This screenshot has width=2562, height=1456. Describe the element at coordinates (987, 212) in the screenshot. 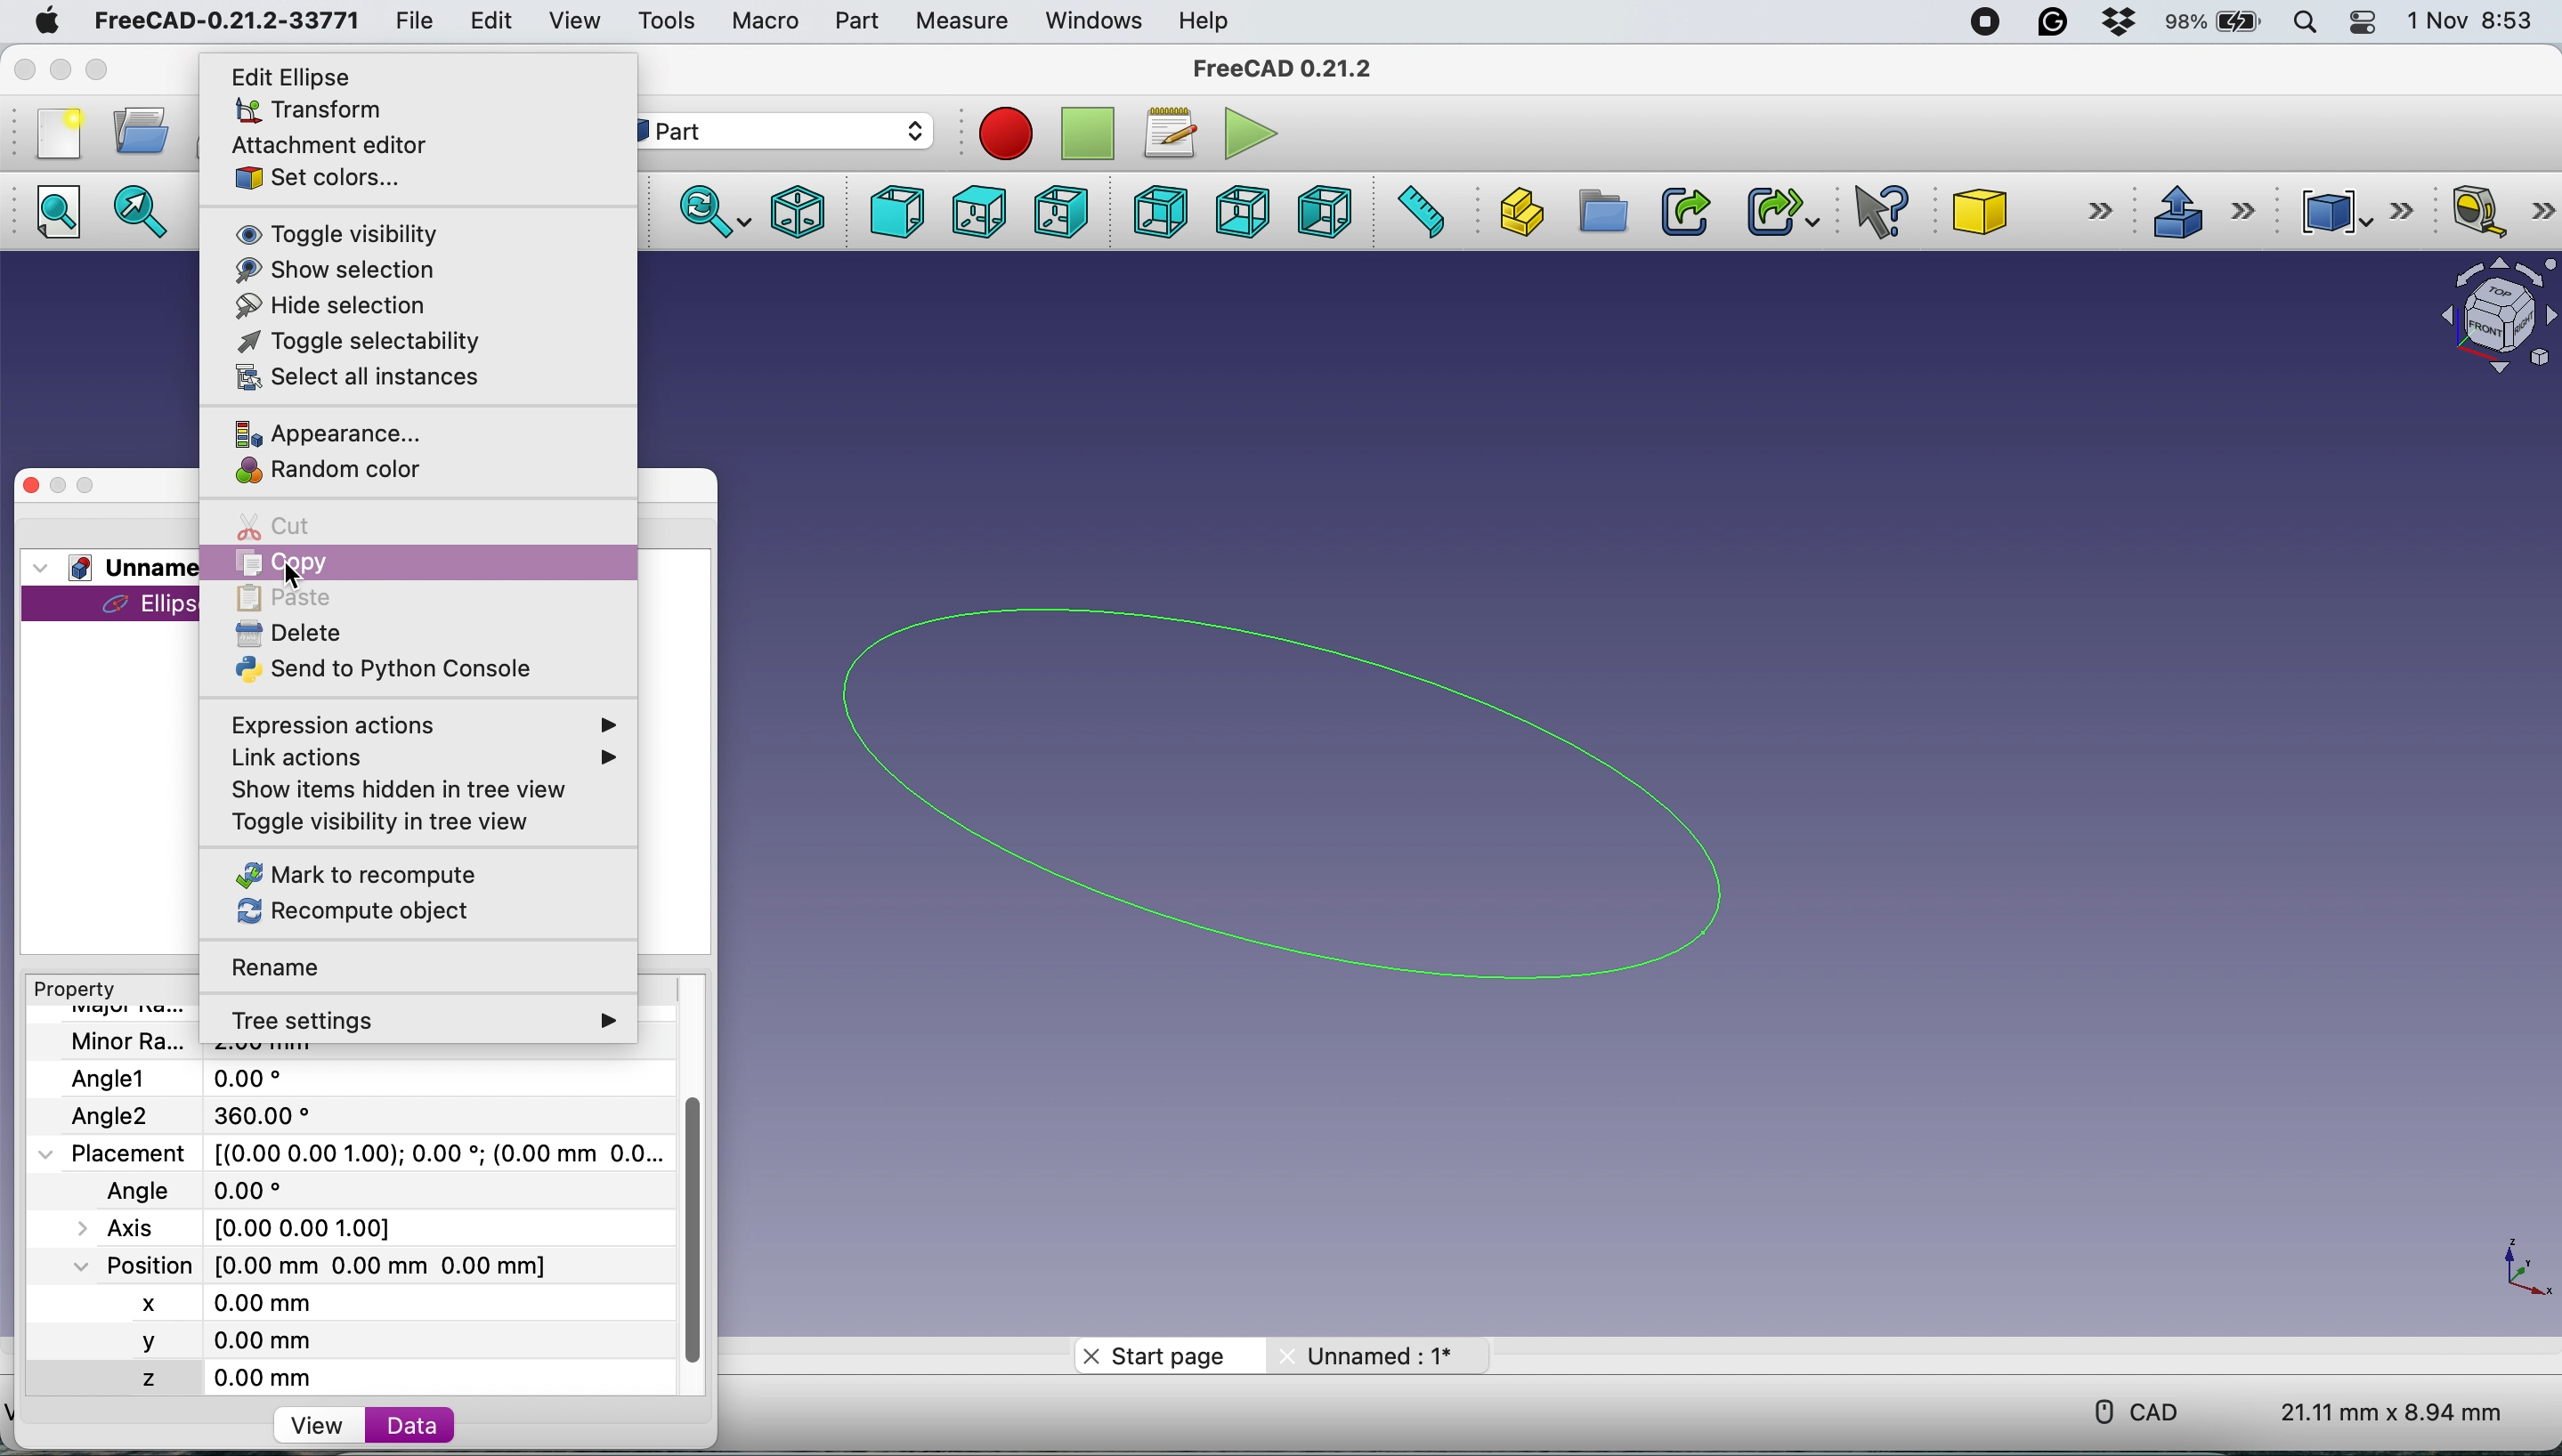

I see `top` at that location.